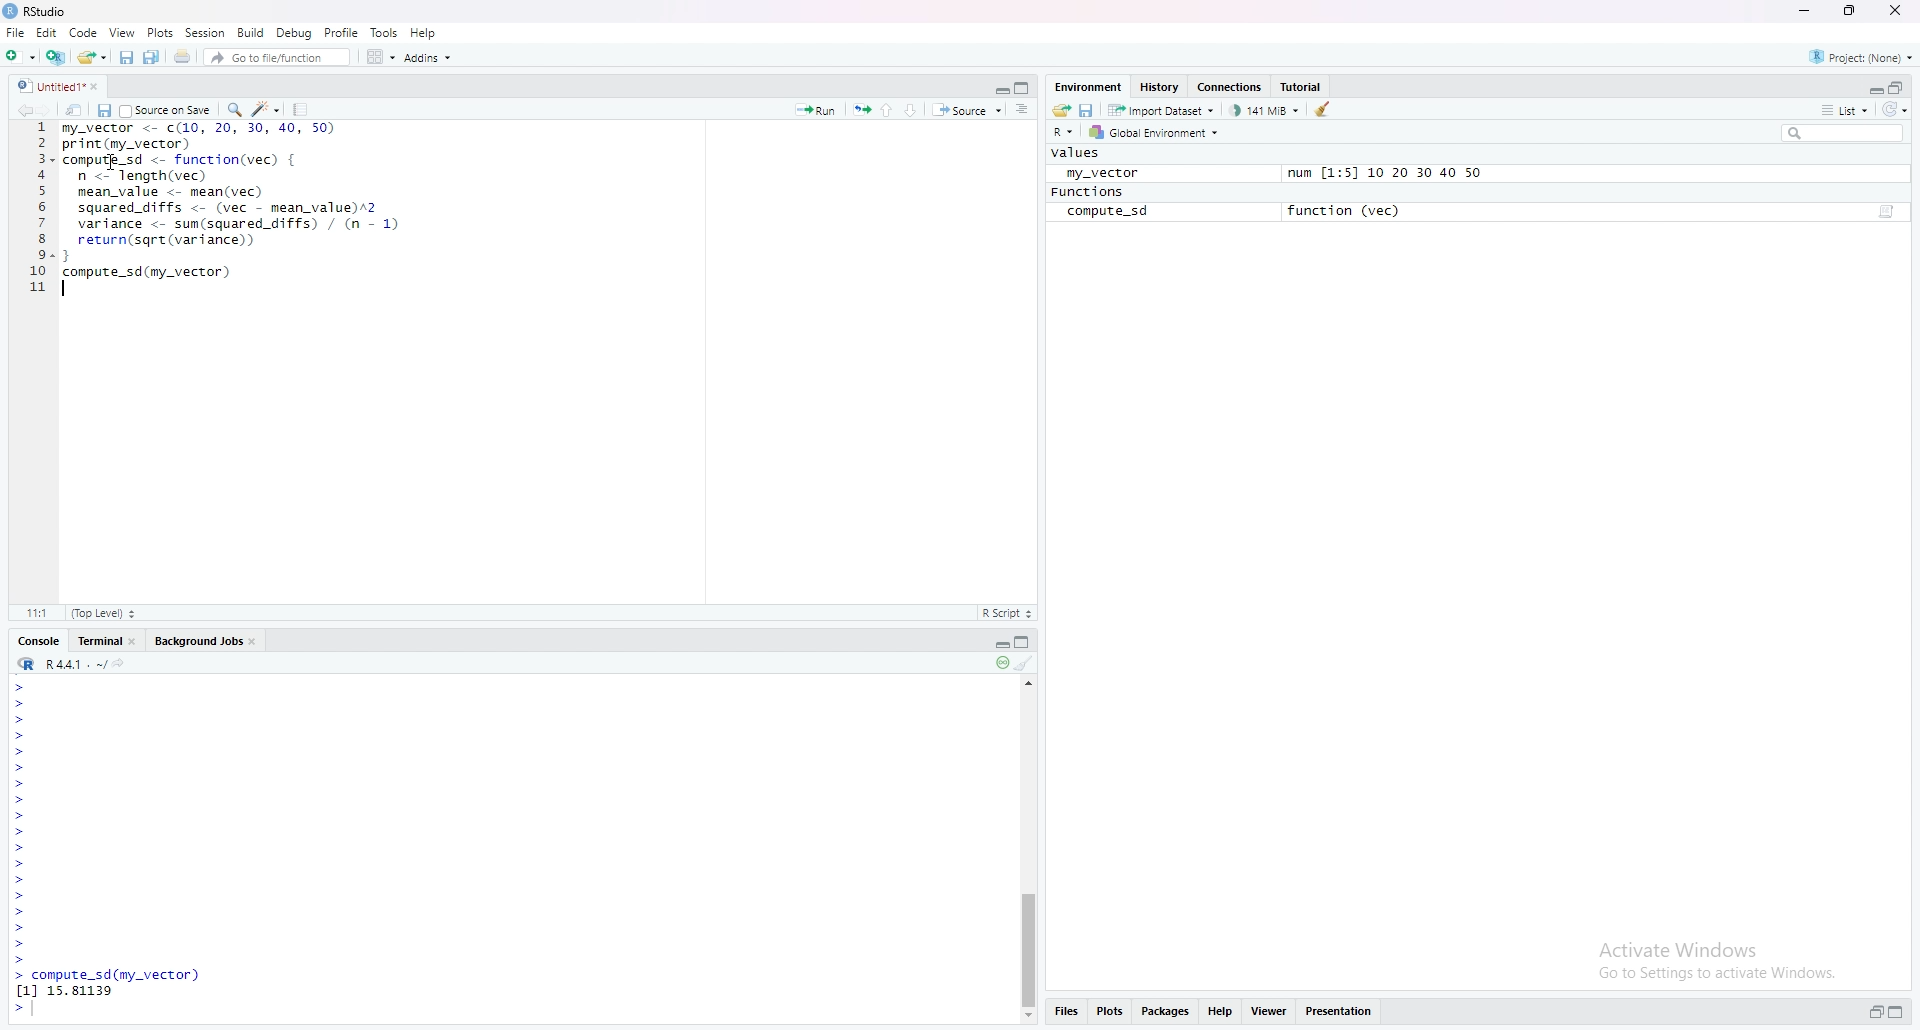 This screenshot has height=1030, width=1920. I want to click on Show document outline (Ctrl + Shift + O), so click(1022, 109).